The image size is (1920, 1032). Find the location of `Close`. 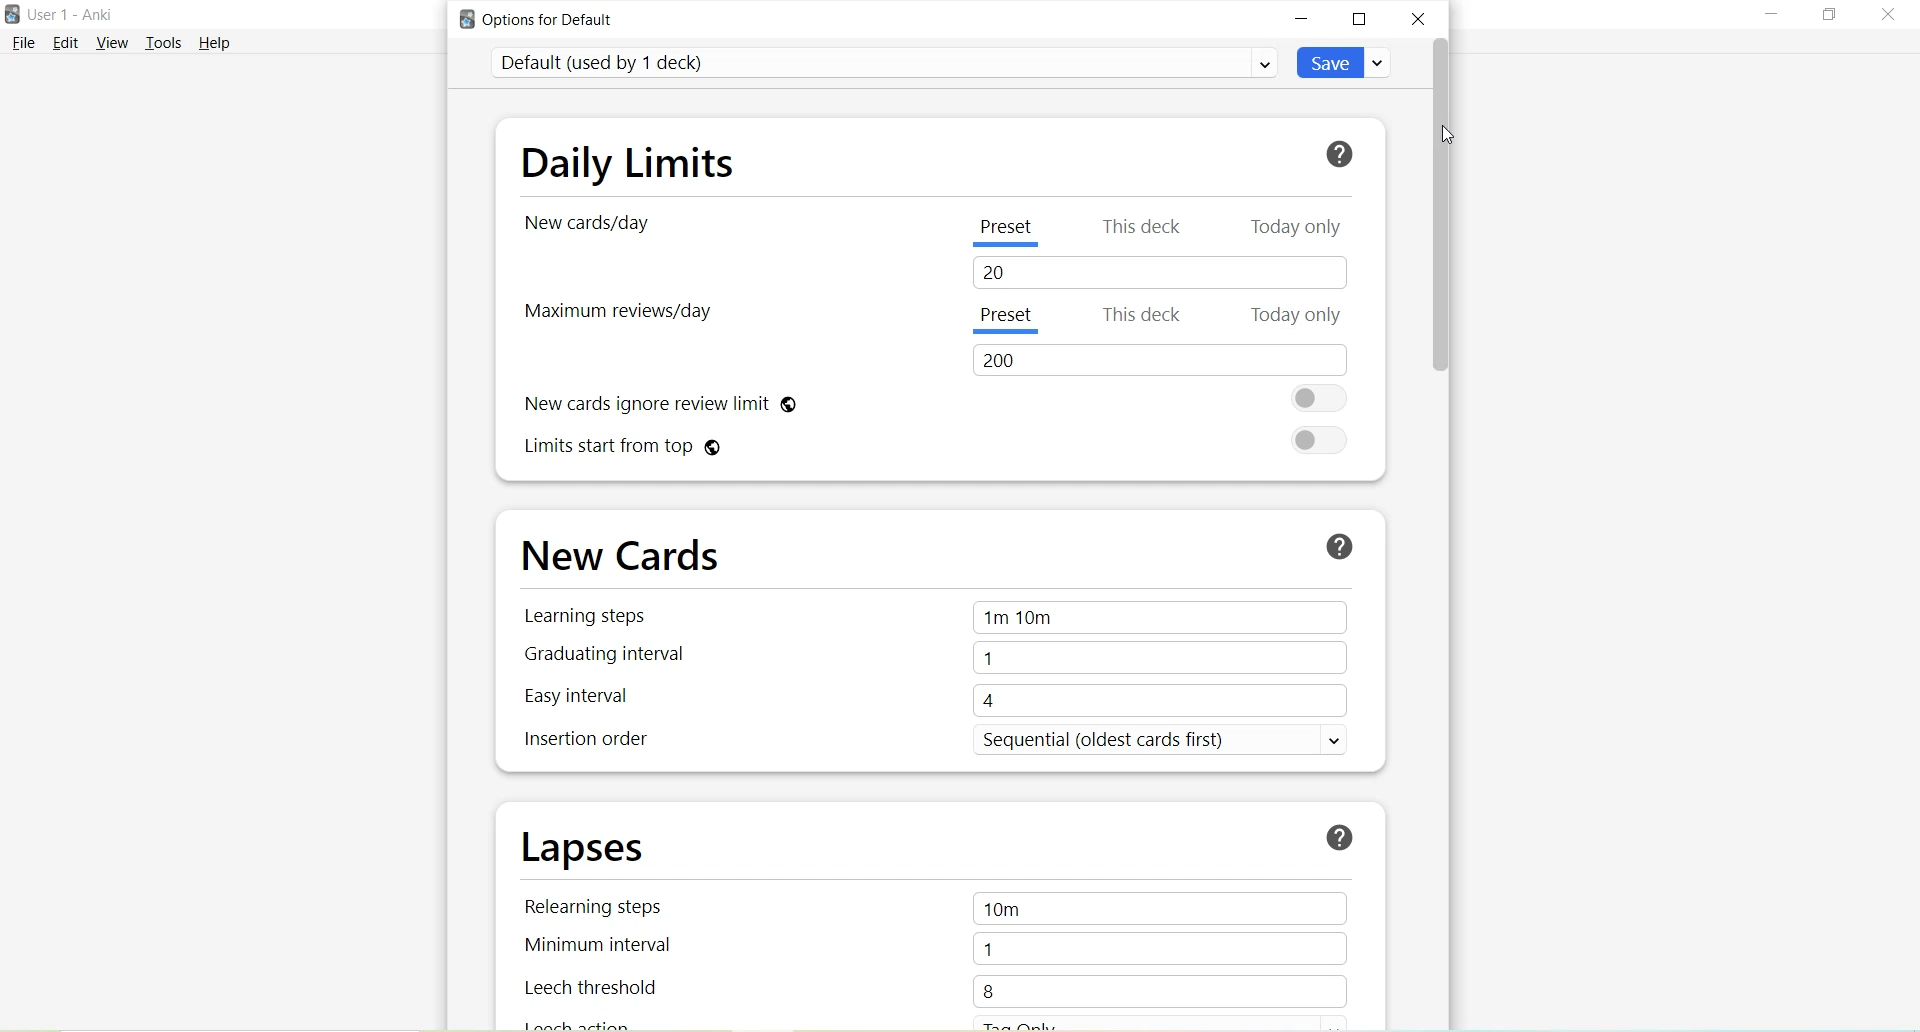

Close is located at coordinates (1886, 18).